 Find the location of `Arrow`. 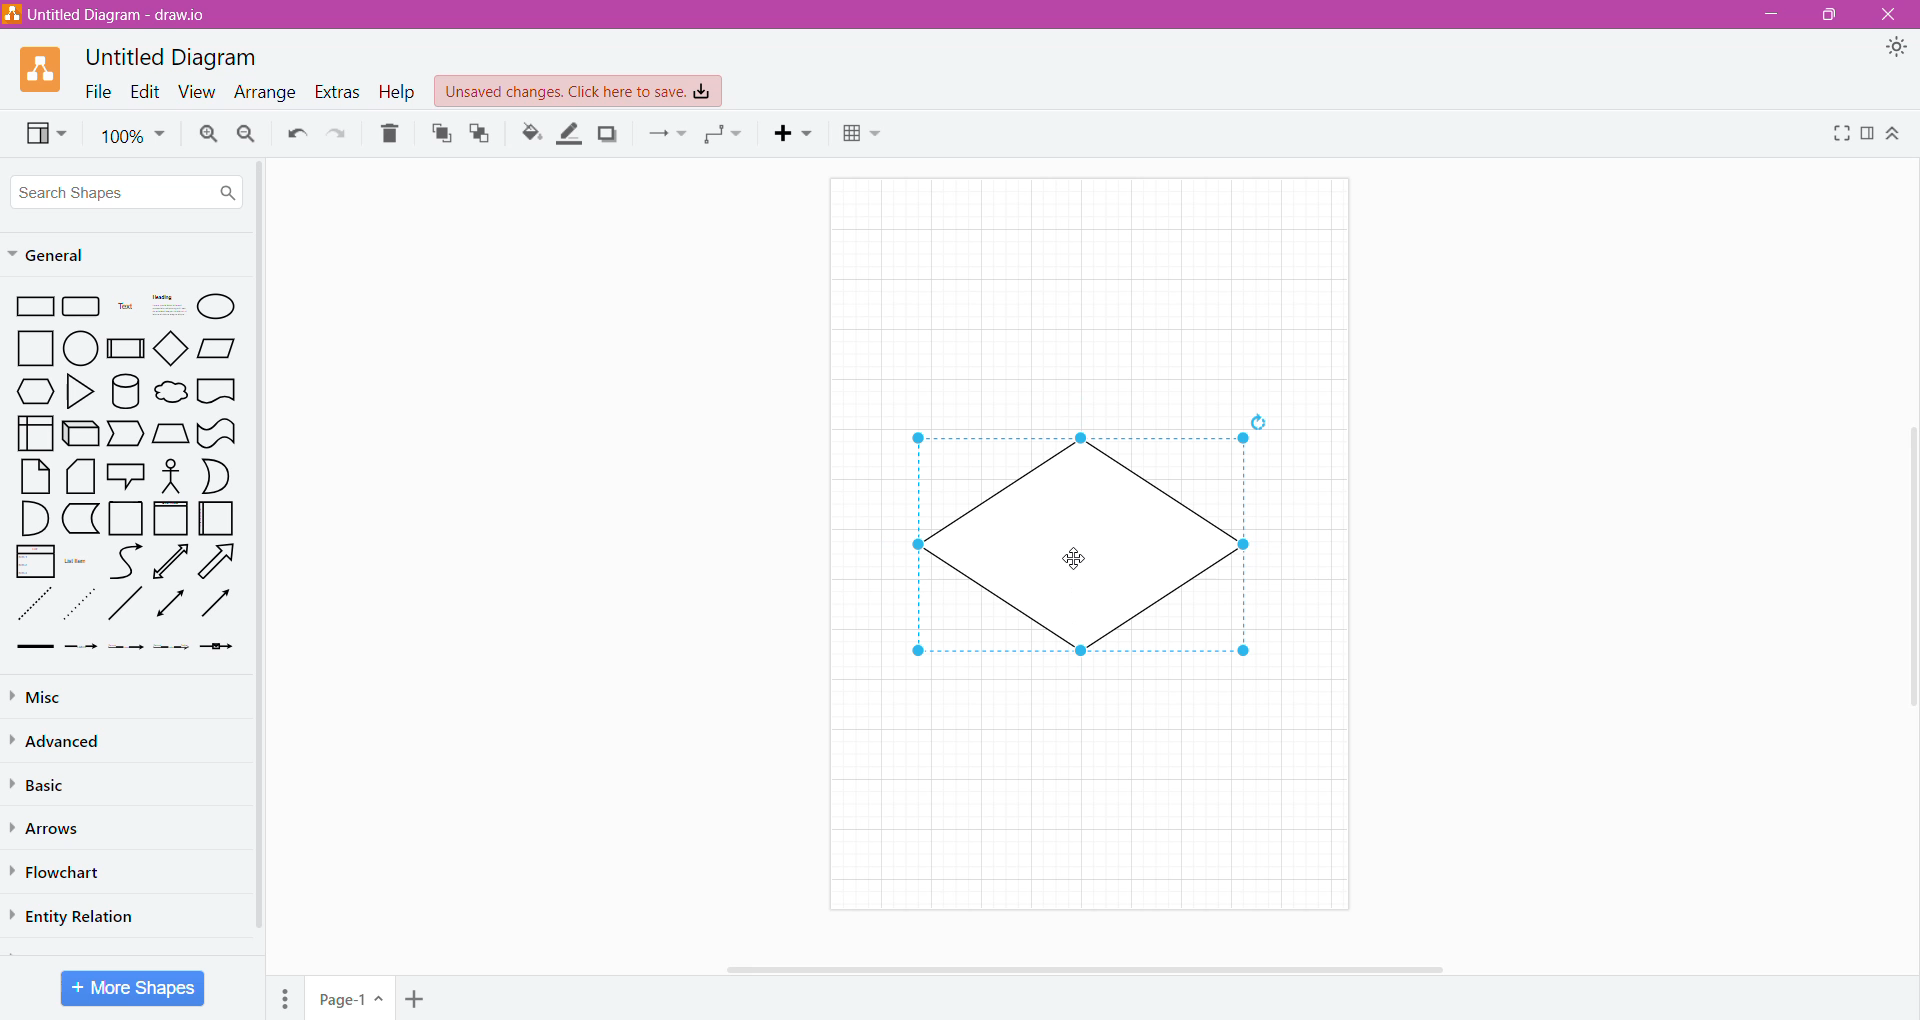

Arrow is located at coordinates (221, 564).